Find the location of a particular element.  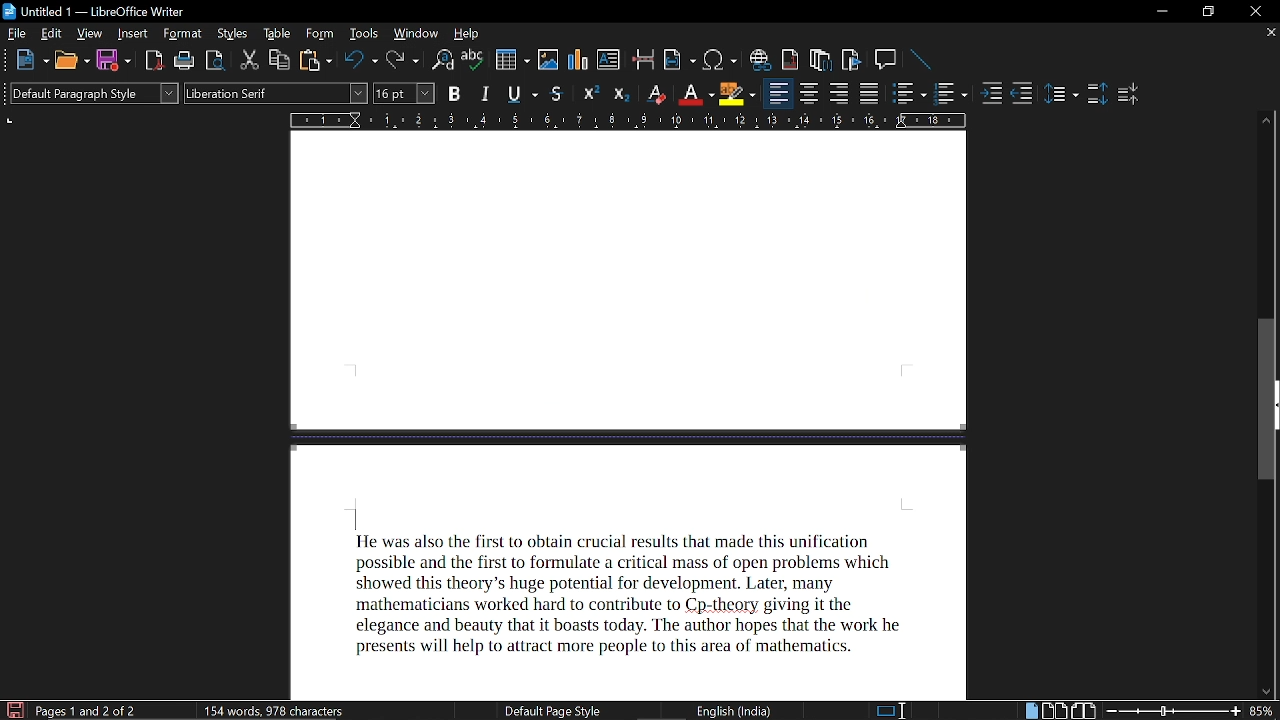

Spell check is located at coordinates (472, 60).